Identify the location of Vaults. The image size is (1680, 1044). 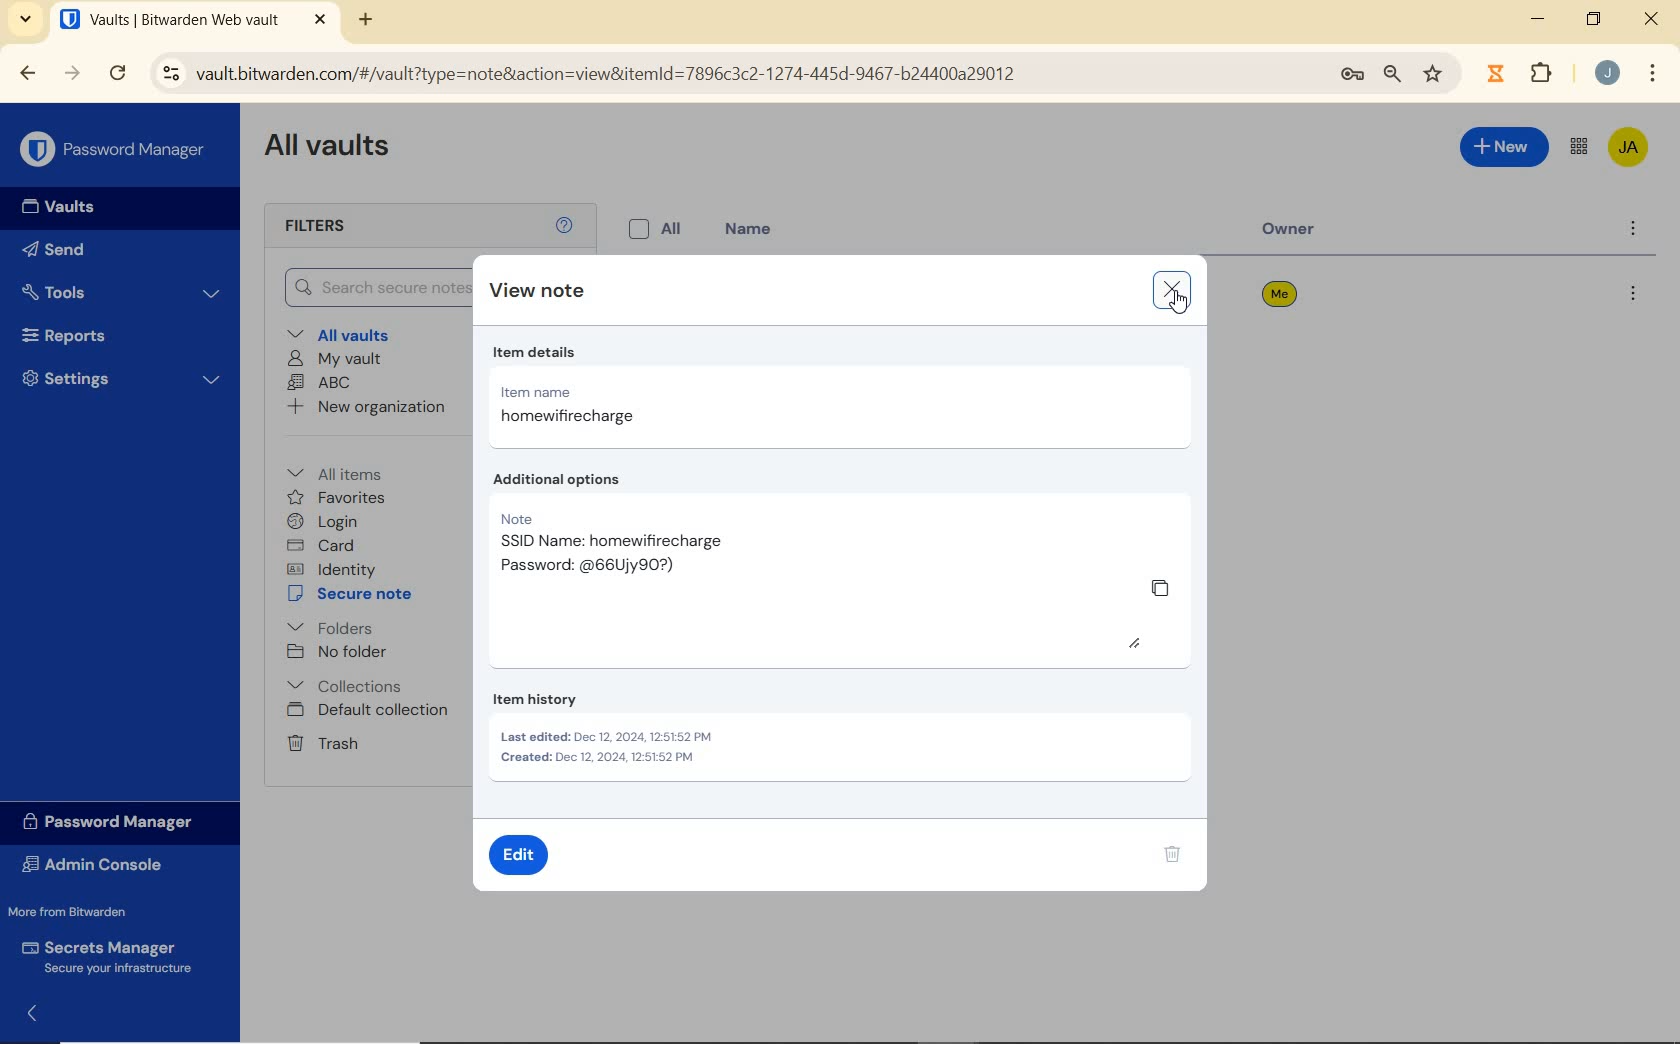
(52, 207).